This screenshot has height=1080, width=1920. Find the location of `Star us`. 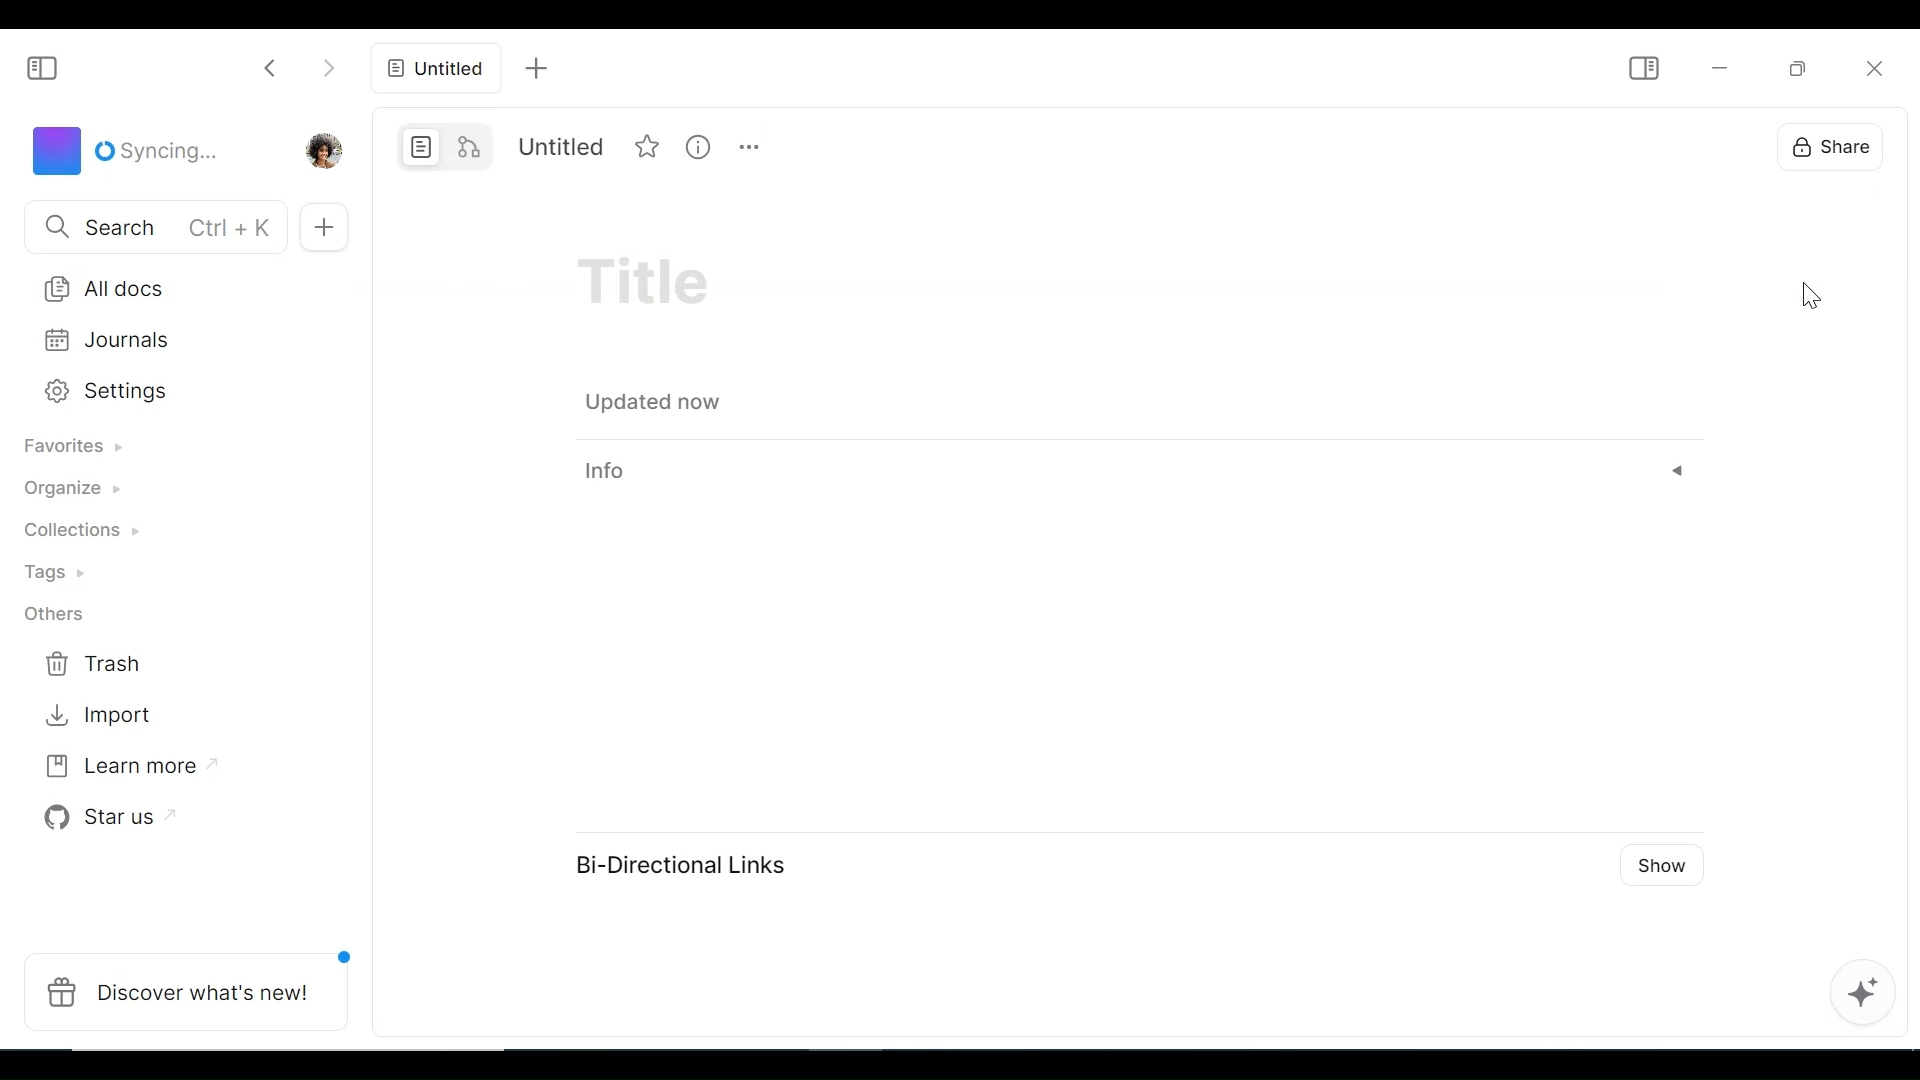

Star us is located at coordinates (110, 814).